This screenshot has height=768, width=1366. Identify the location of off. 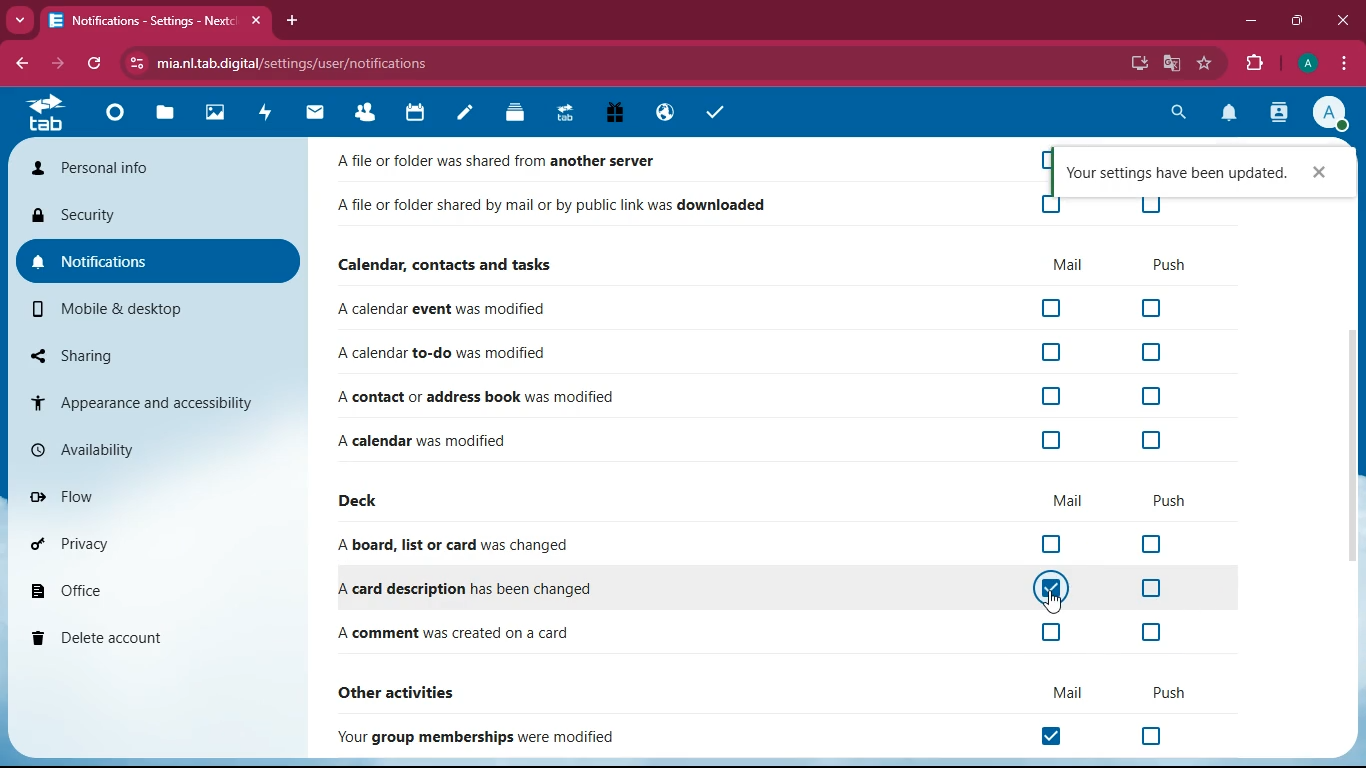
(1151, 737).